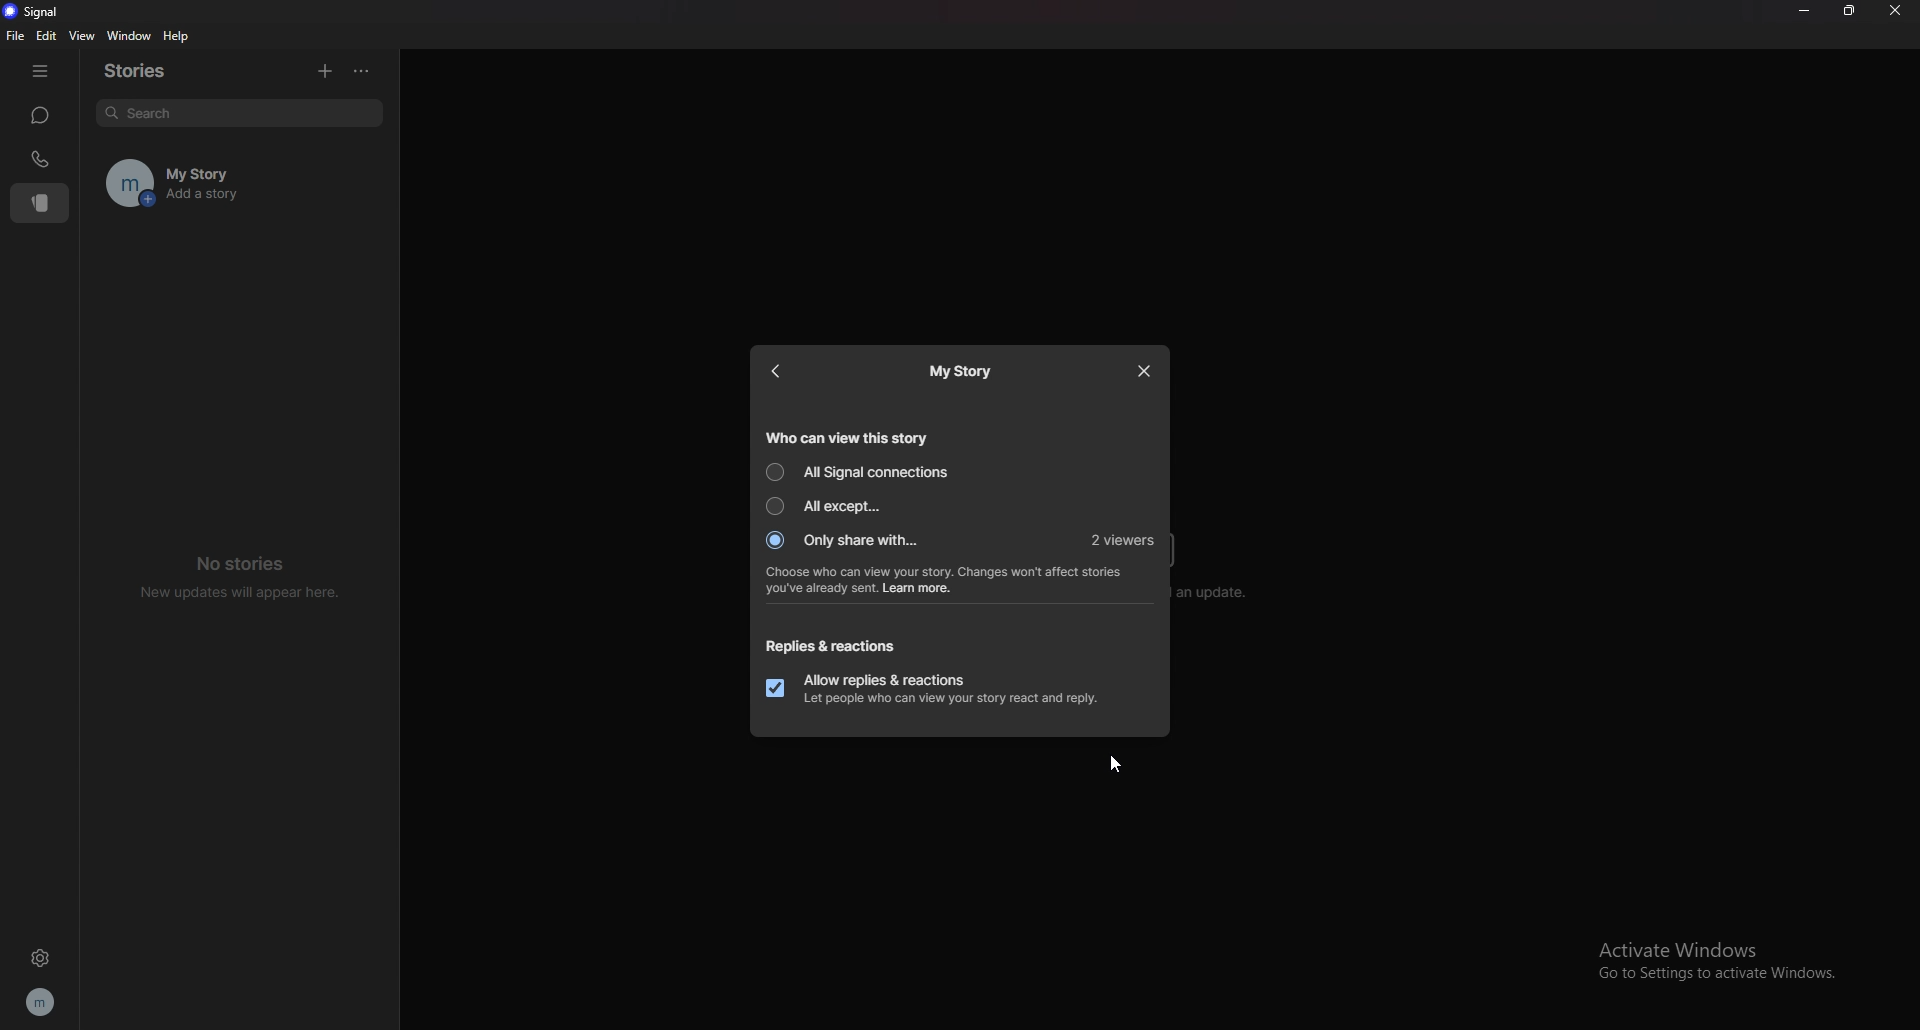  What do you see at coordinates (845, 540) in the screenshot?
I see `only share with` at bounding box center [845, 540].